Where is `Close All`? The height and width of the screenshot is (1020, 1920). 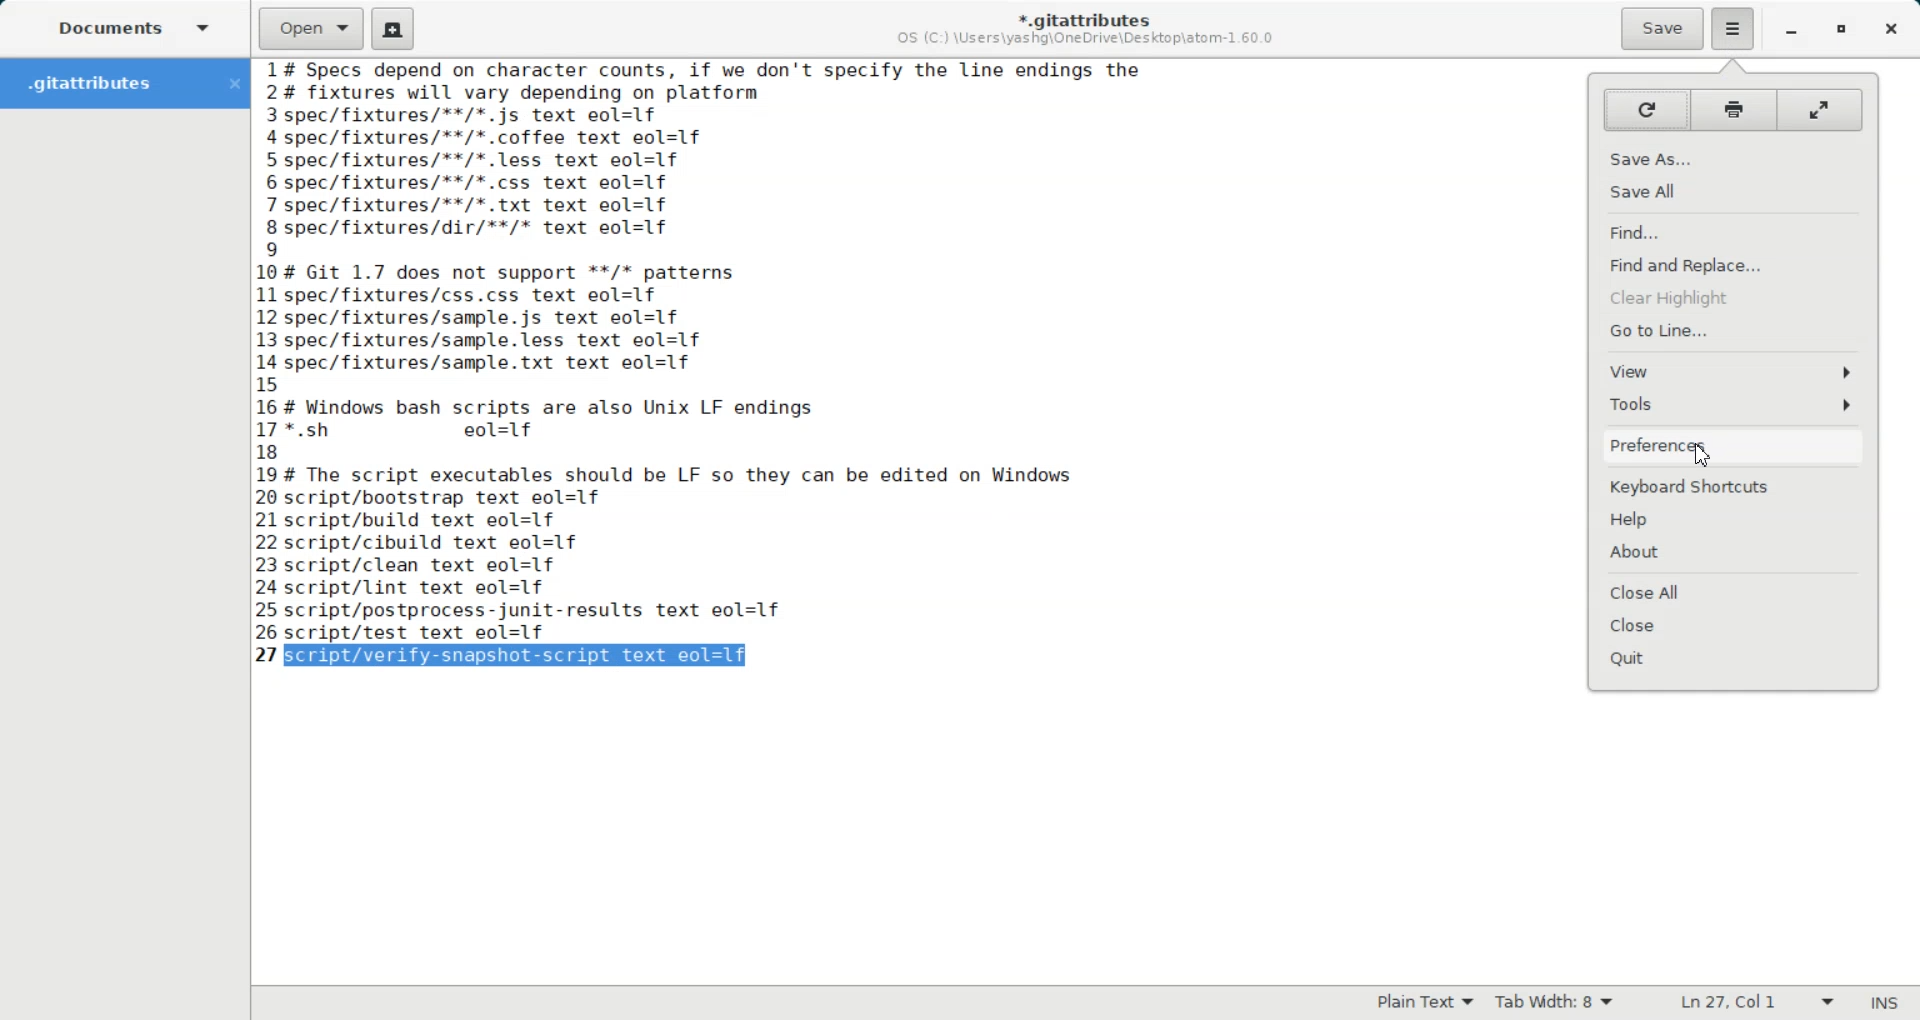 Close All is located at coordinates (1734, 592).